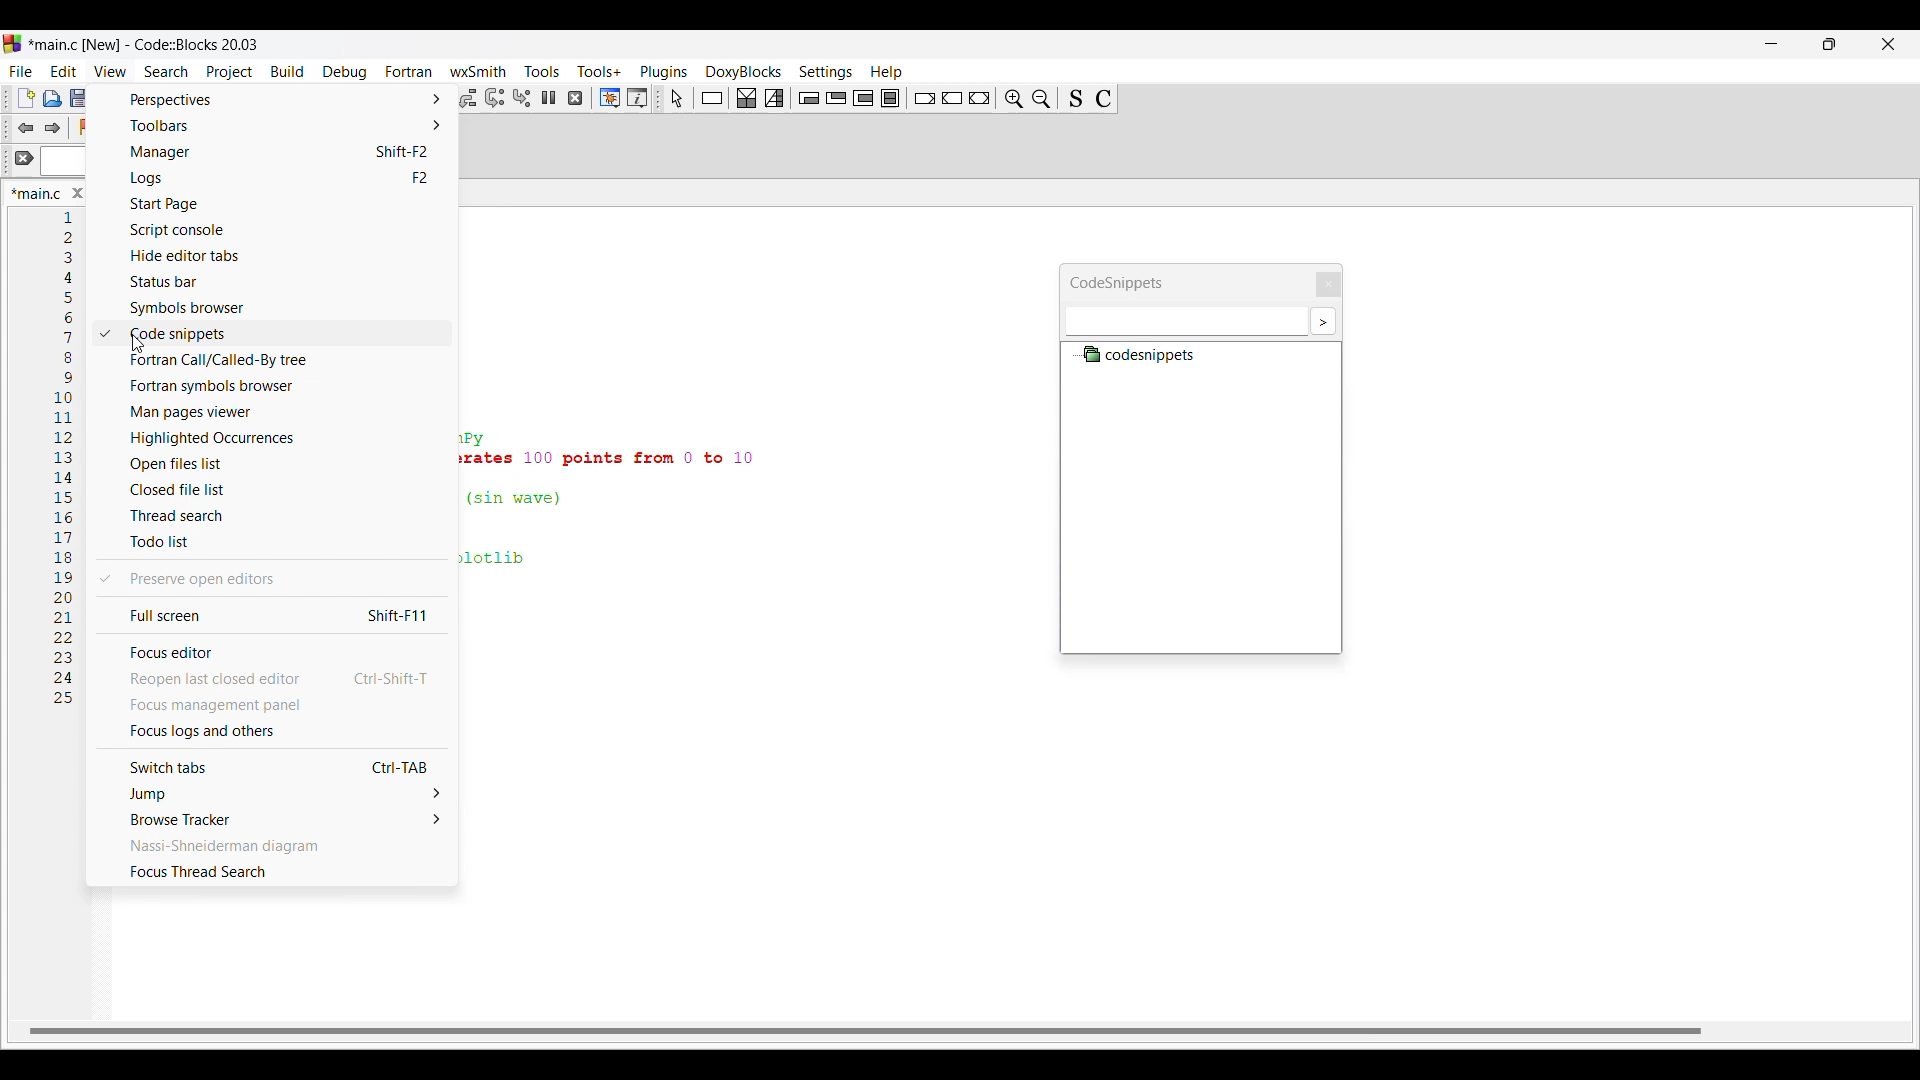 This screenshot has height=1080, width=1920. What do you see at coordinates (286, 334) in the screenshot?
I see `Code snippets` at bounding box center [286, 334].